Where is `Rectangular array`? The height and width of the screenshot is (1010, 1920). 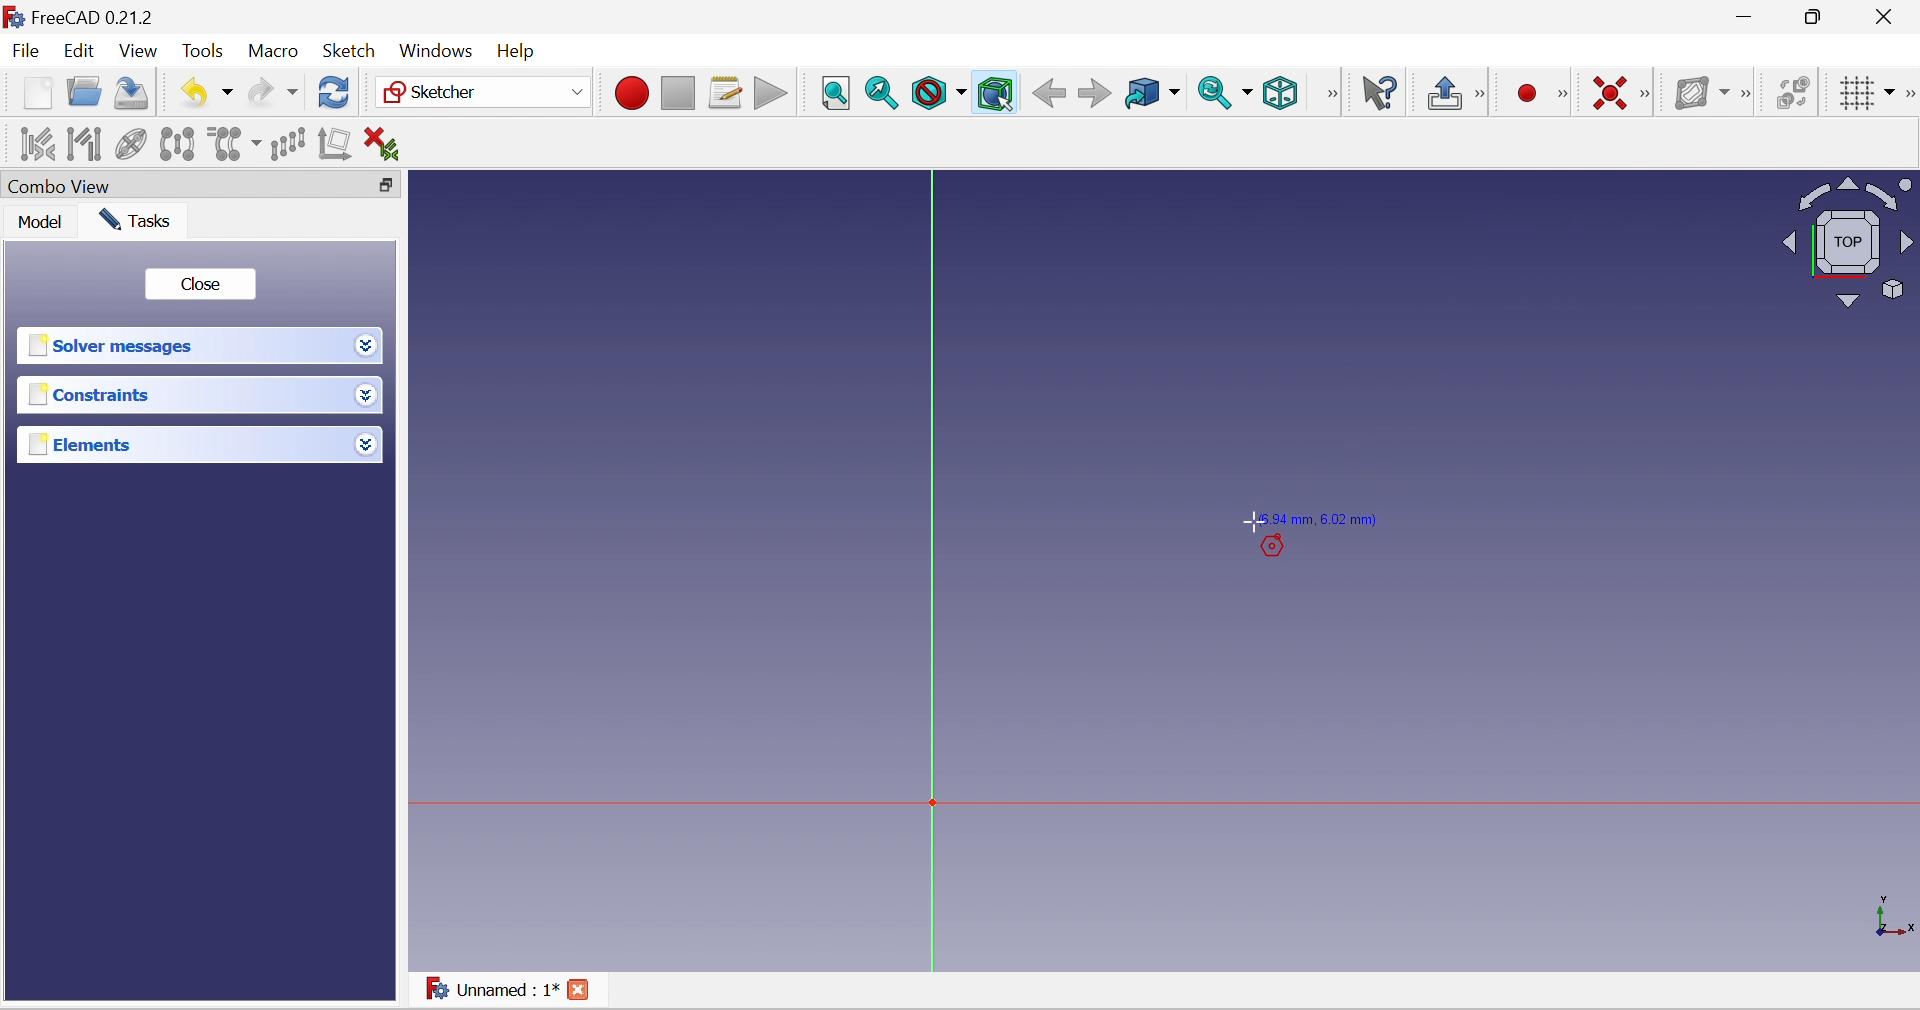 Rectangular array is located at coordinates (289, 144).